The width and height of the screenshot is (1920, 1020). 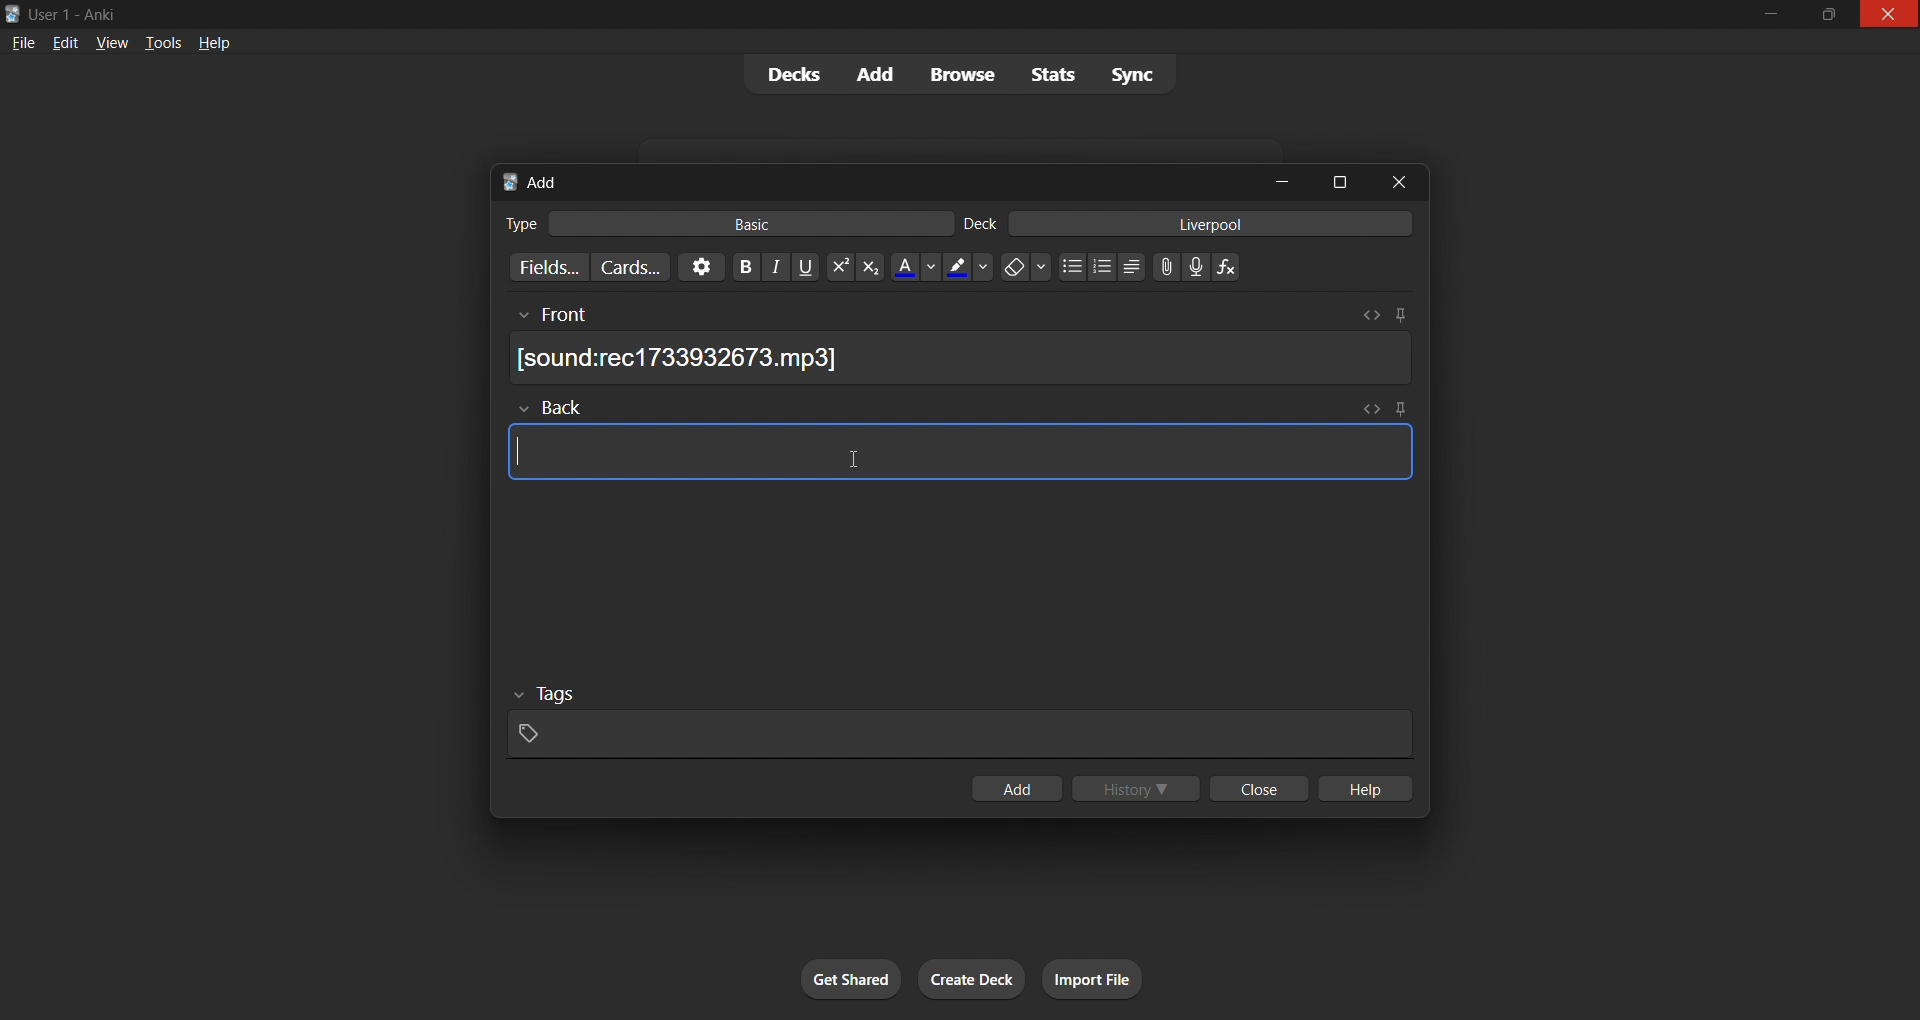 I want to click on close, so click(x=1391, y=183).